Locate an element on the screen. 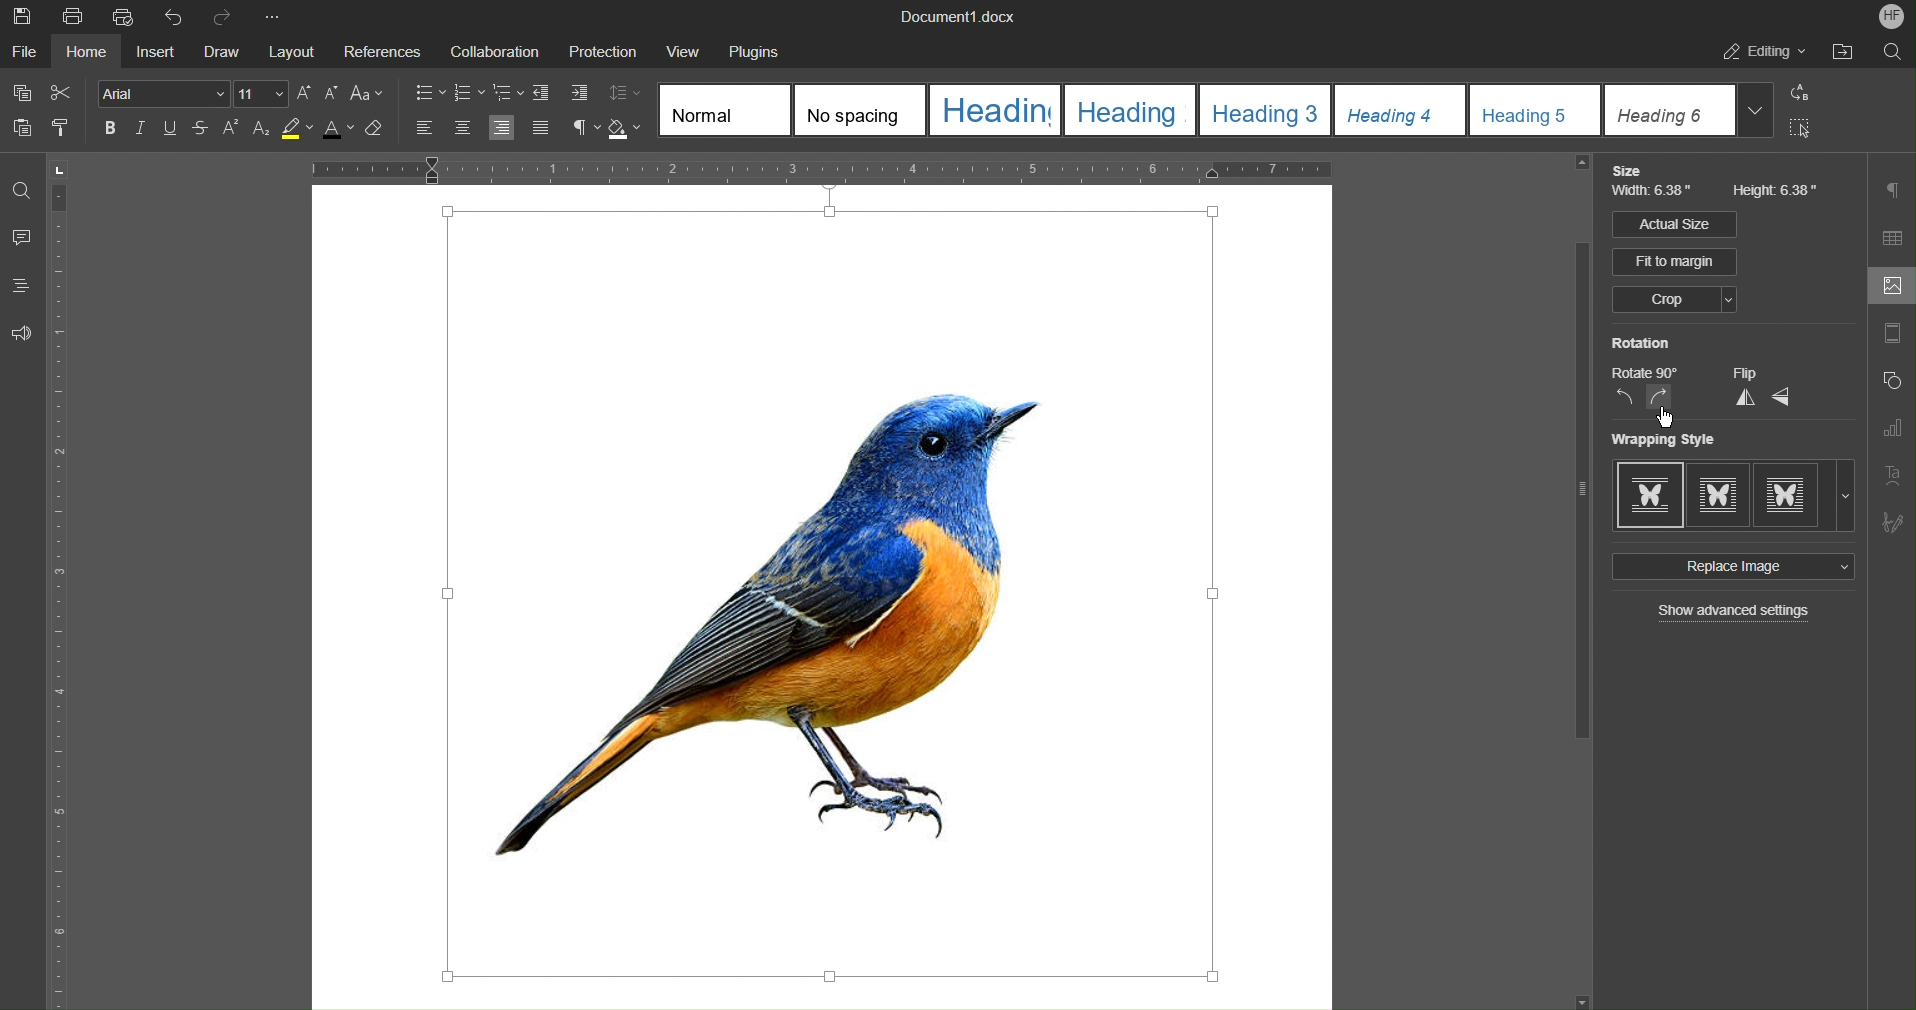 This screenshot has height=1010, width=1916. Wrapping Style Options is located at coordinates (1733, 496).